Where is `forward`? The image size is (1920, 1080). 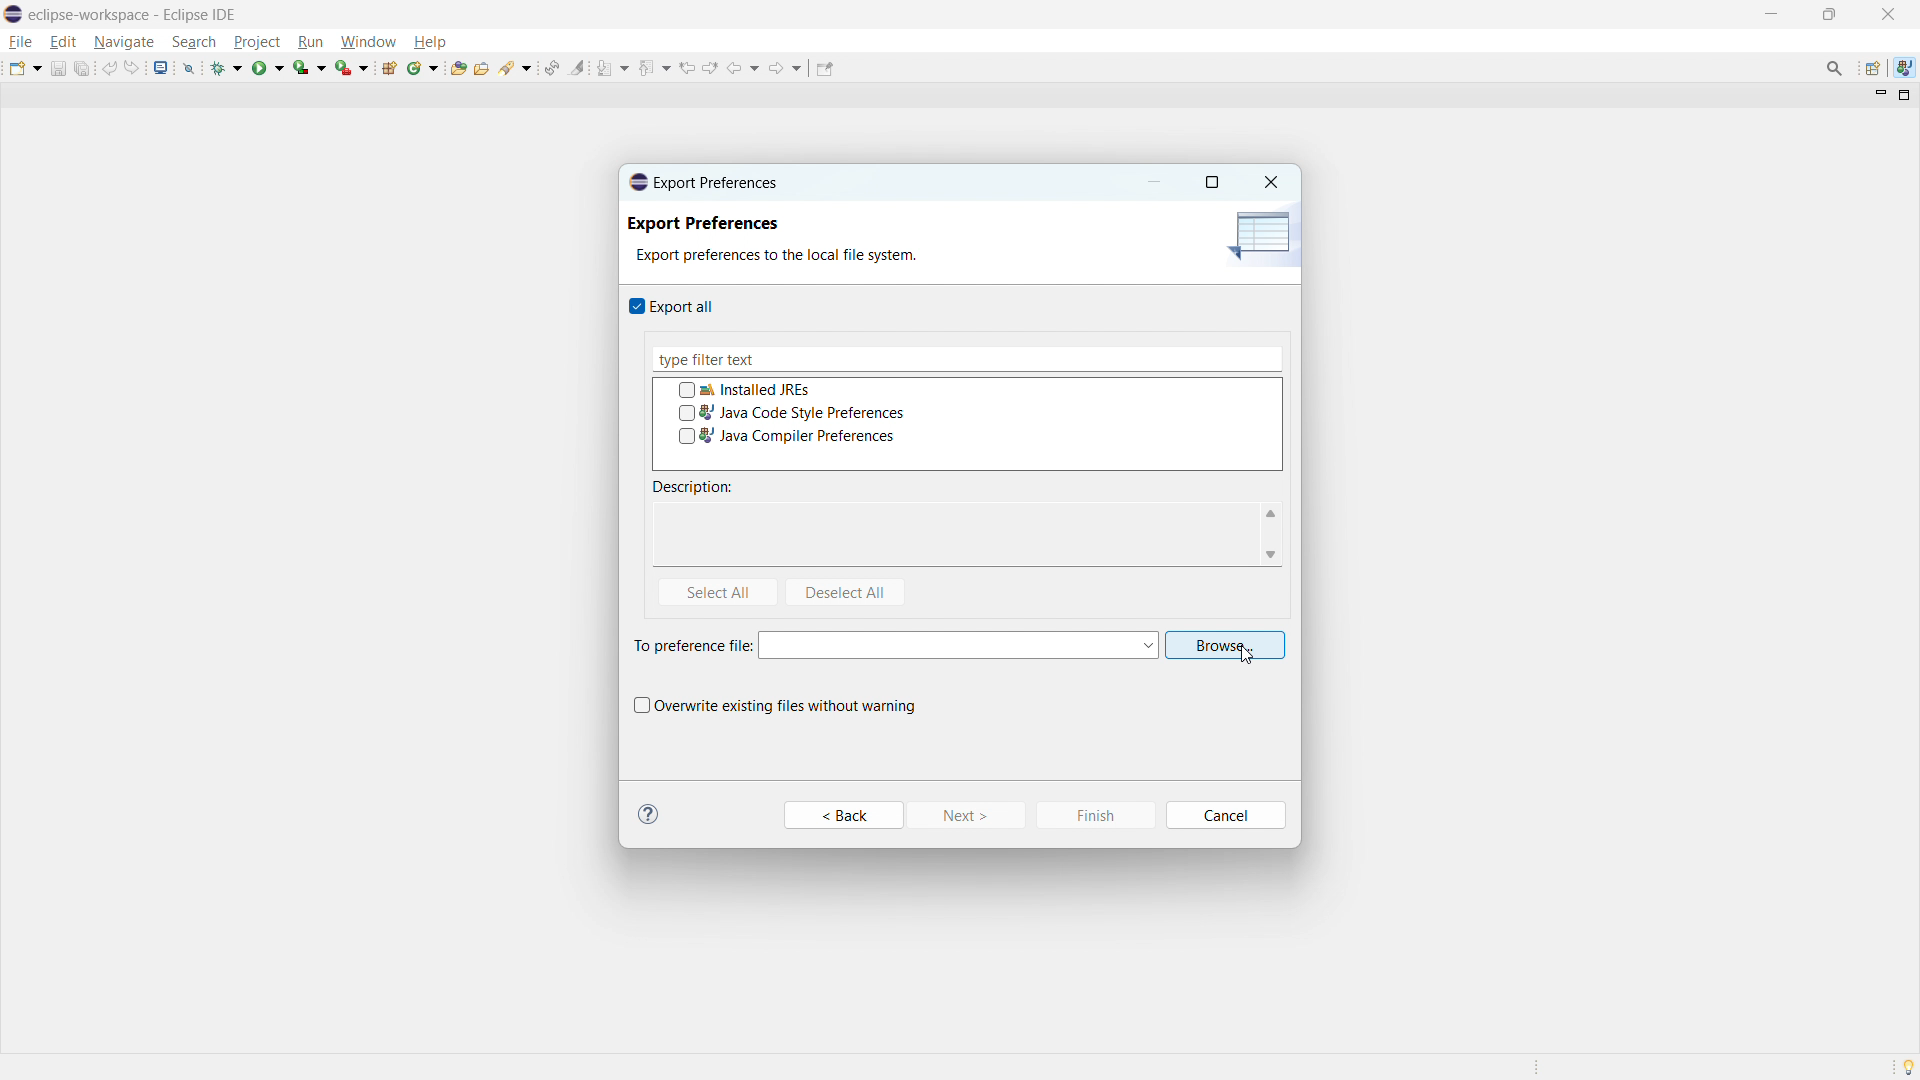 forward is located at coordinates (786, 68).